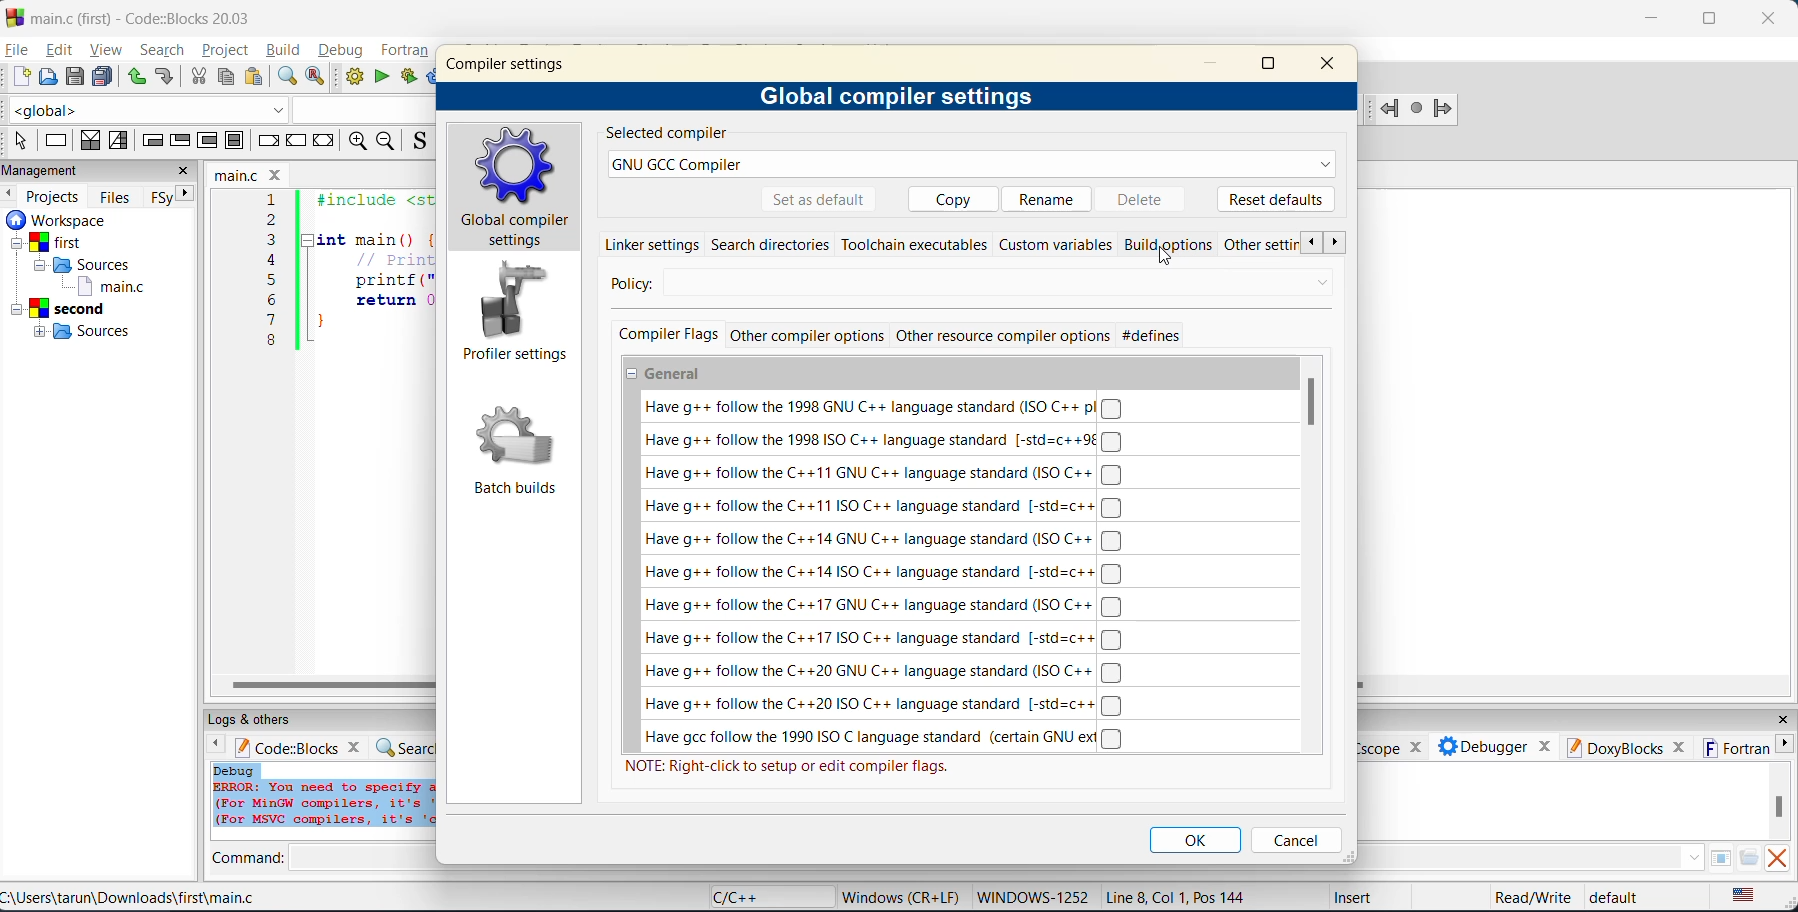 The width and height of the screenshot is (1798, 912). What do you see at coordinates (418, 143) in the screenshot?
I see `toggle source` at bounding box center [418, 143].